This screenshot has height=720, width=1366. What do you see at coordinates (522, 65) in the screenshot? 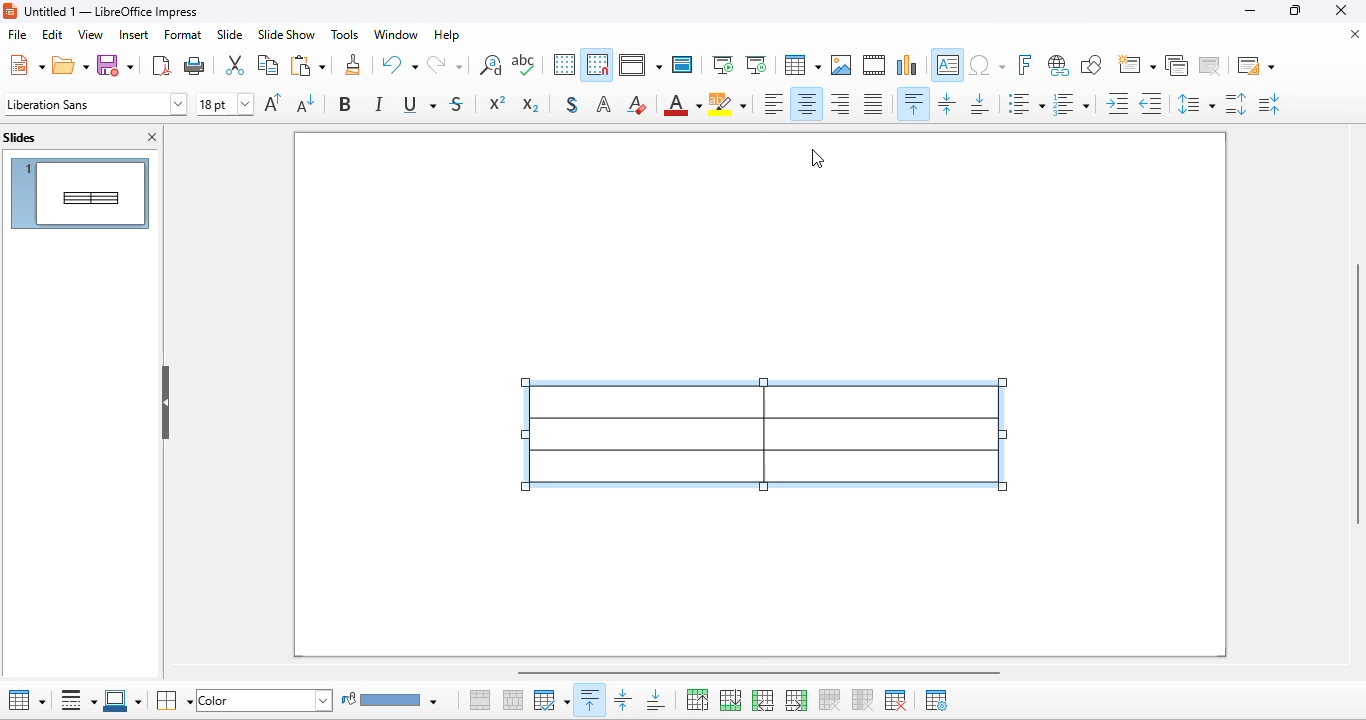
I see `spelling` at bounding box center [522, 65].